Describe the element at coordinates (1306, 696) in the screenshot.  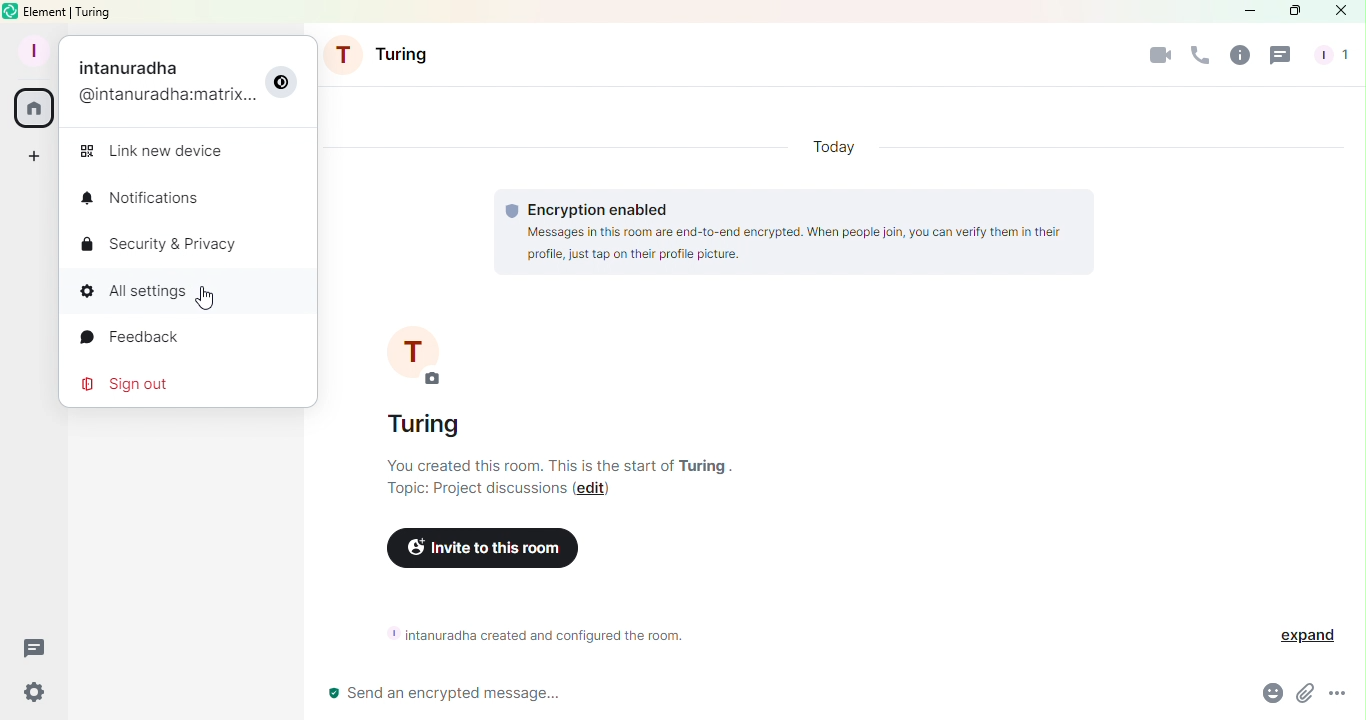
I see `Attachment` at that location.